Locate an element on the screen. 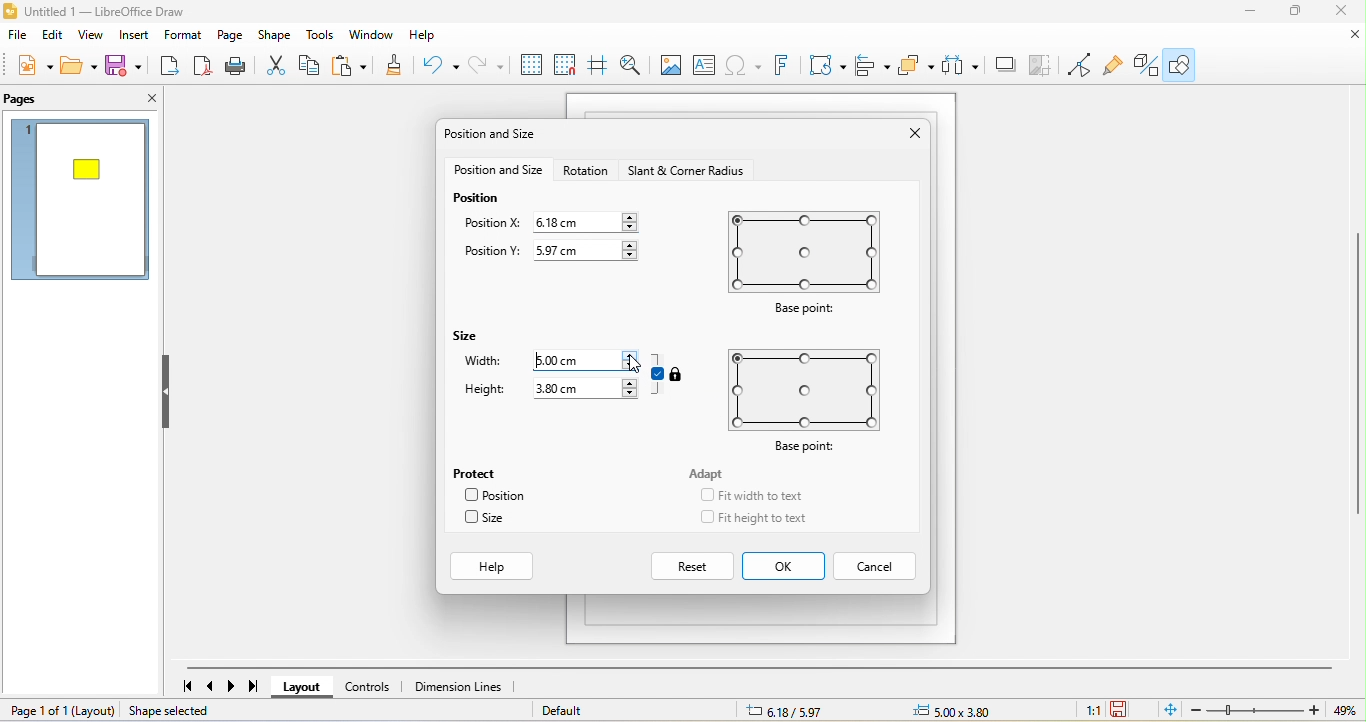 Image resolution: width=1366 pixels, height=722 pixels. adapt is located at coordinates (705, 476).